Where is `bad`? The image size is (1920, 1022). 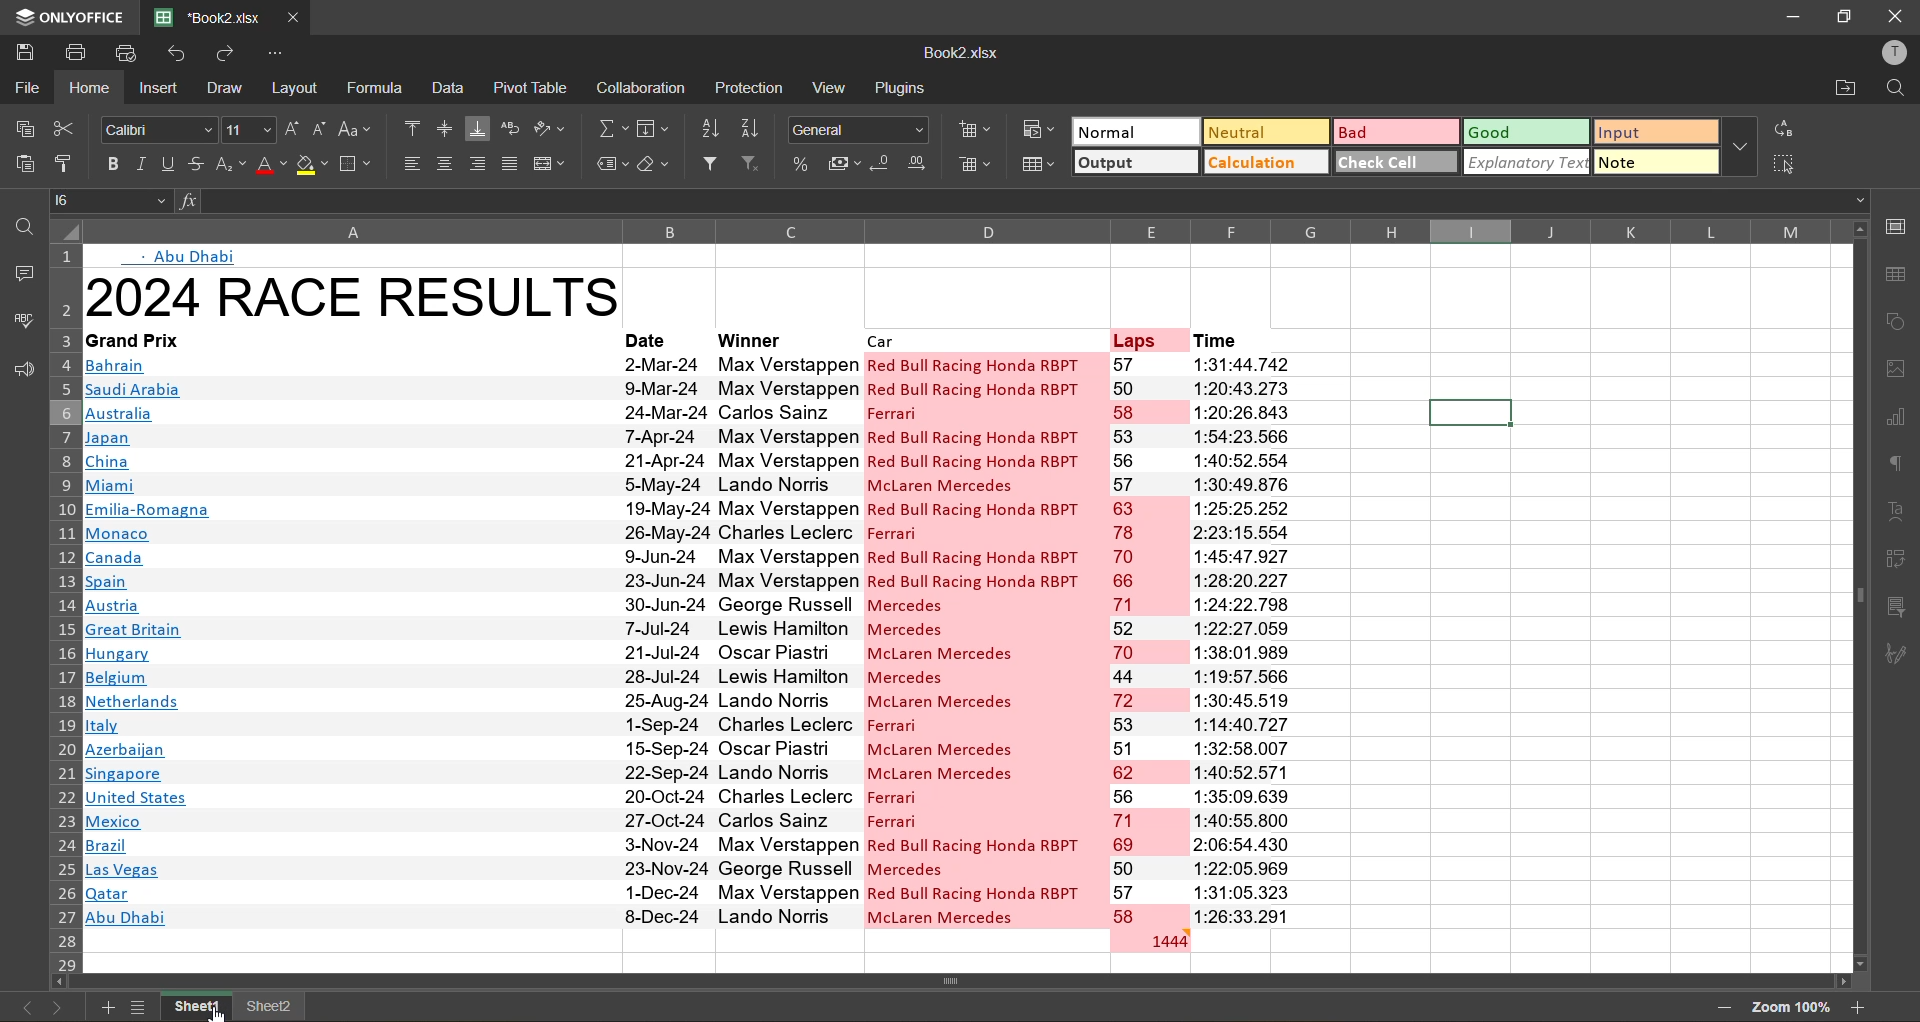 bad is located at coordinates (1392, 129).